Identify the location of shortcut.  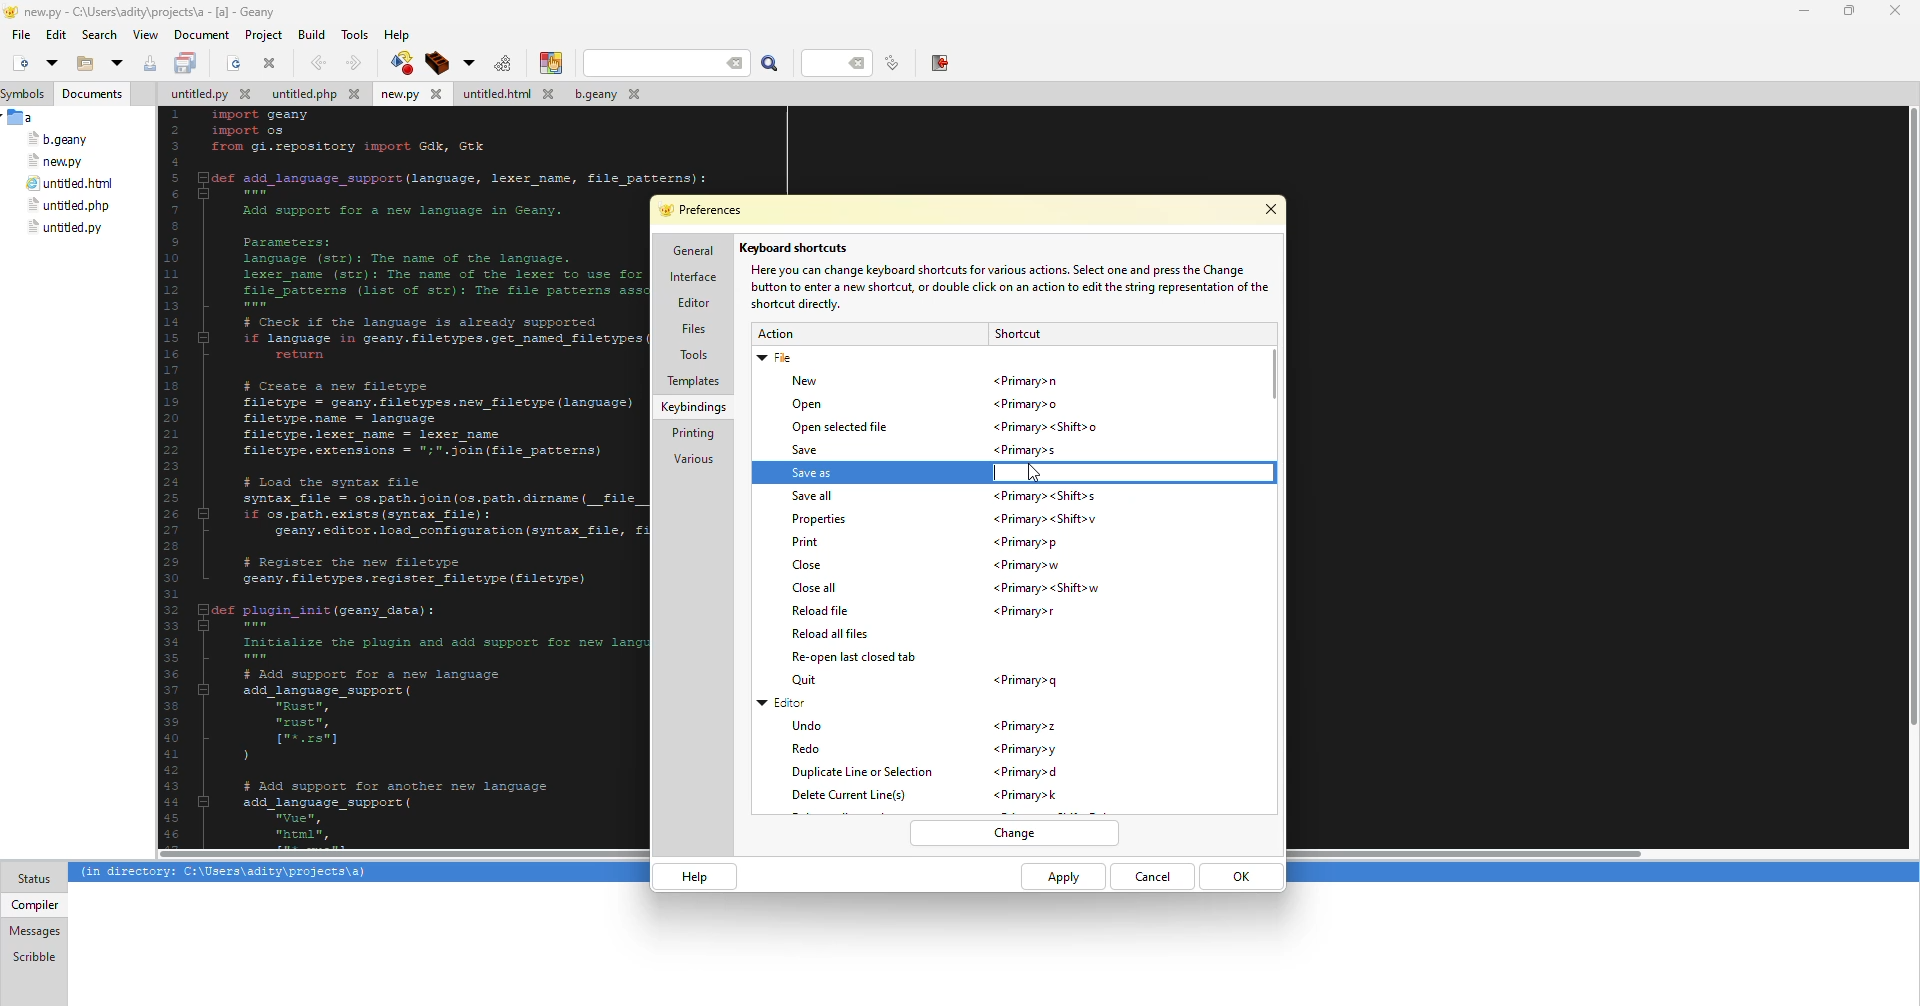
(1026, 450).